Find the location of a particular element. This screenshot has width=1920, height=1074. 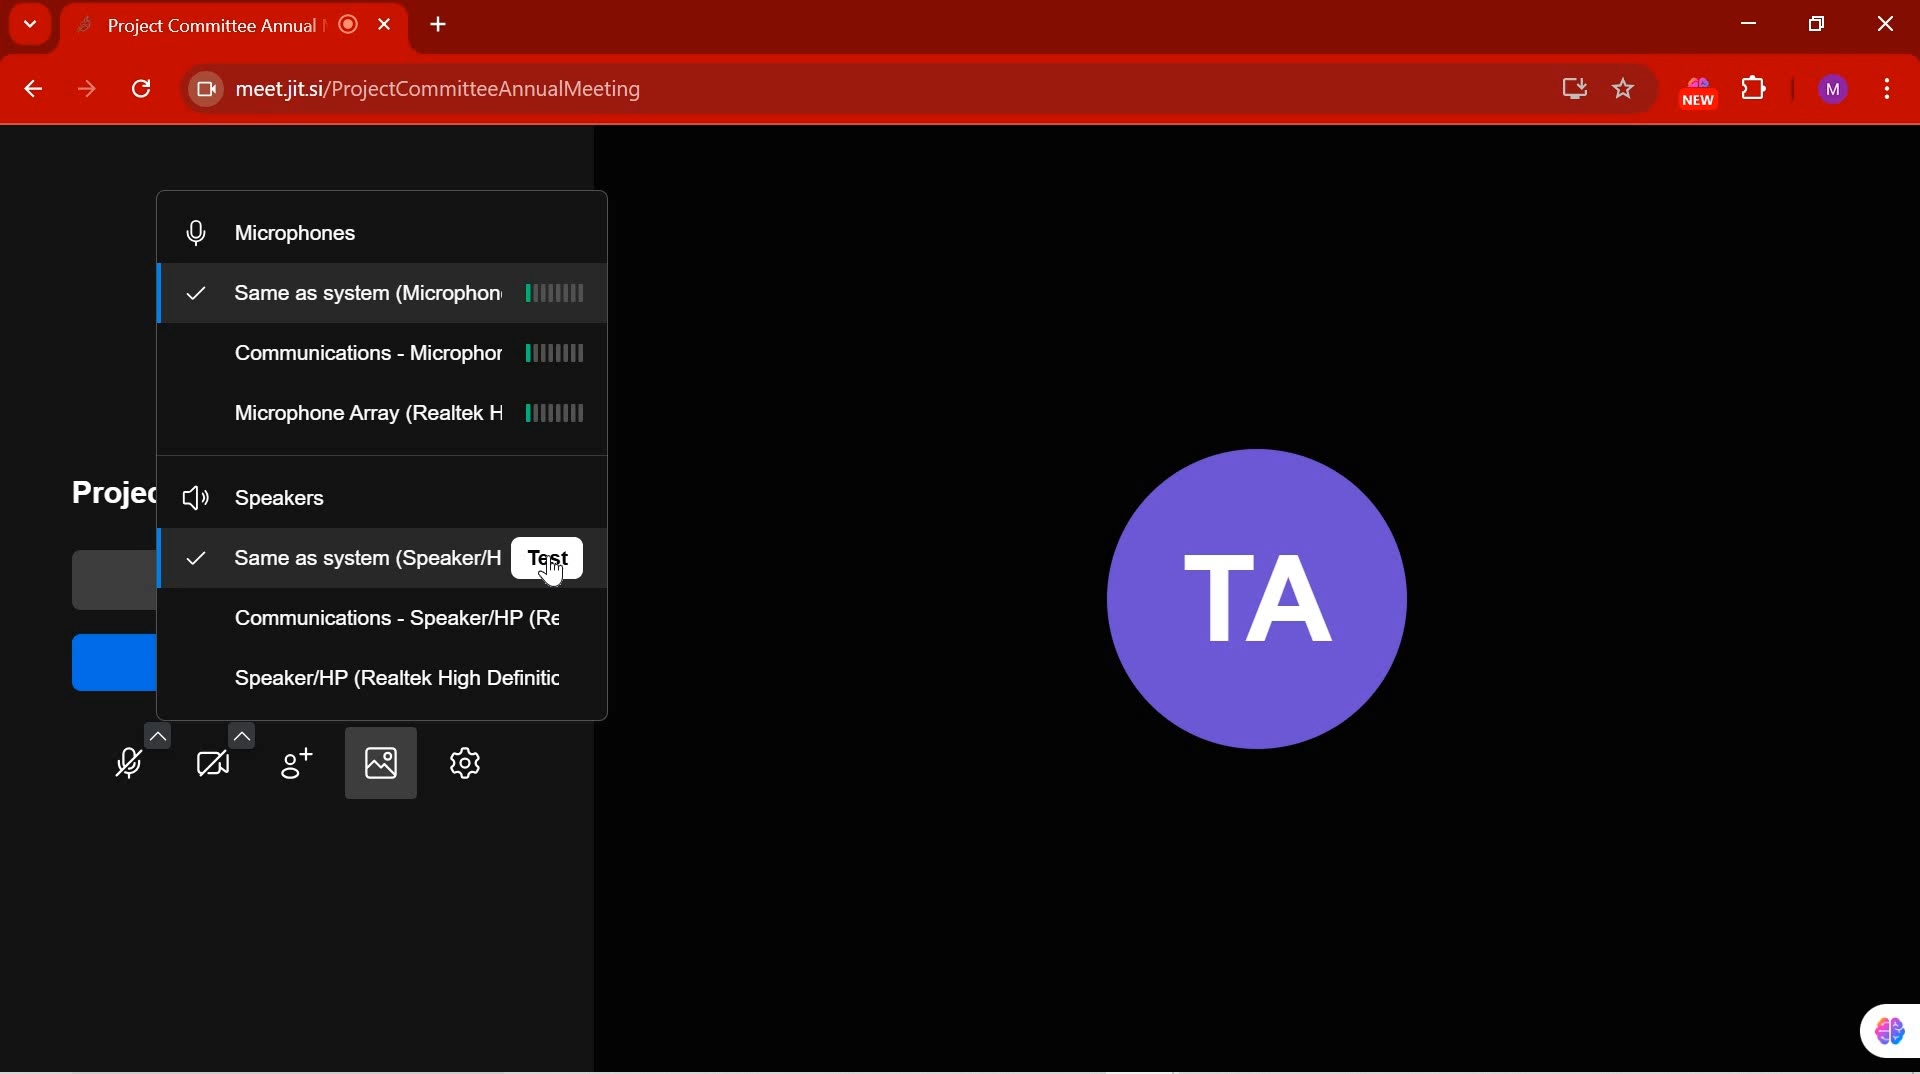

pinned extension is located at coordinates (1875, 1030).